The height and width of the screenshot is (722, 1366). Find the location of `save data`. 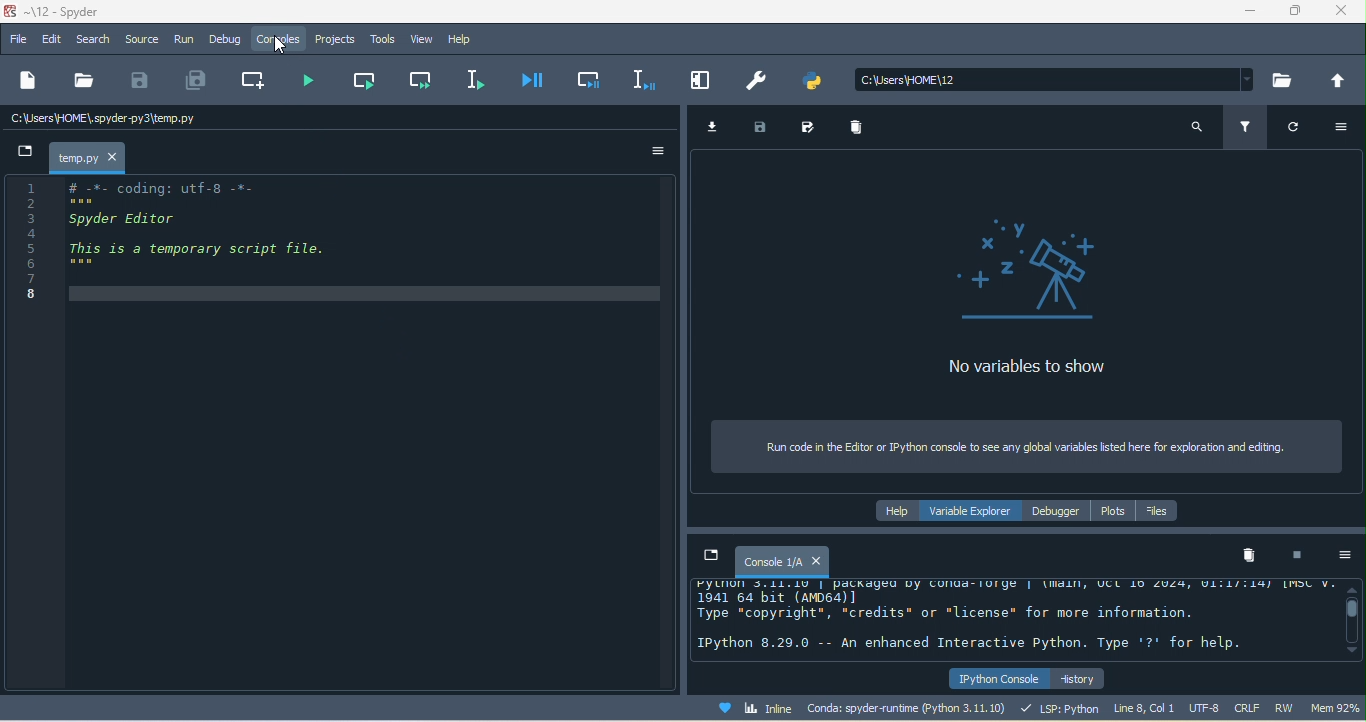

save data is located at coordinates (766, 129).